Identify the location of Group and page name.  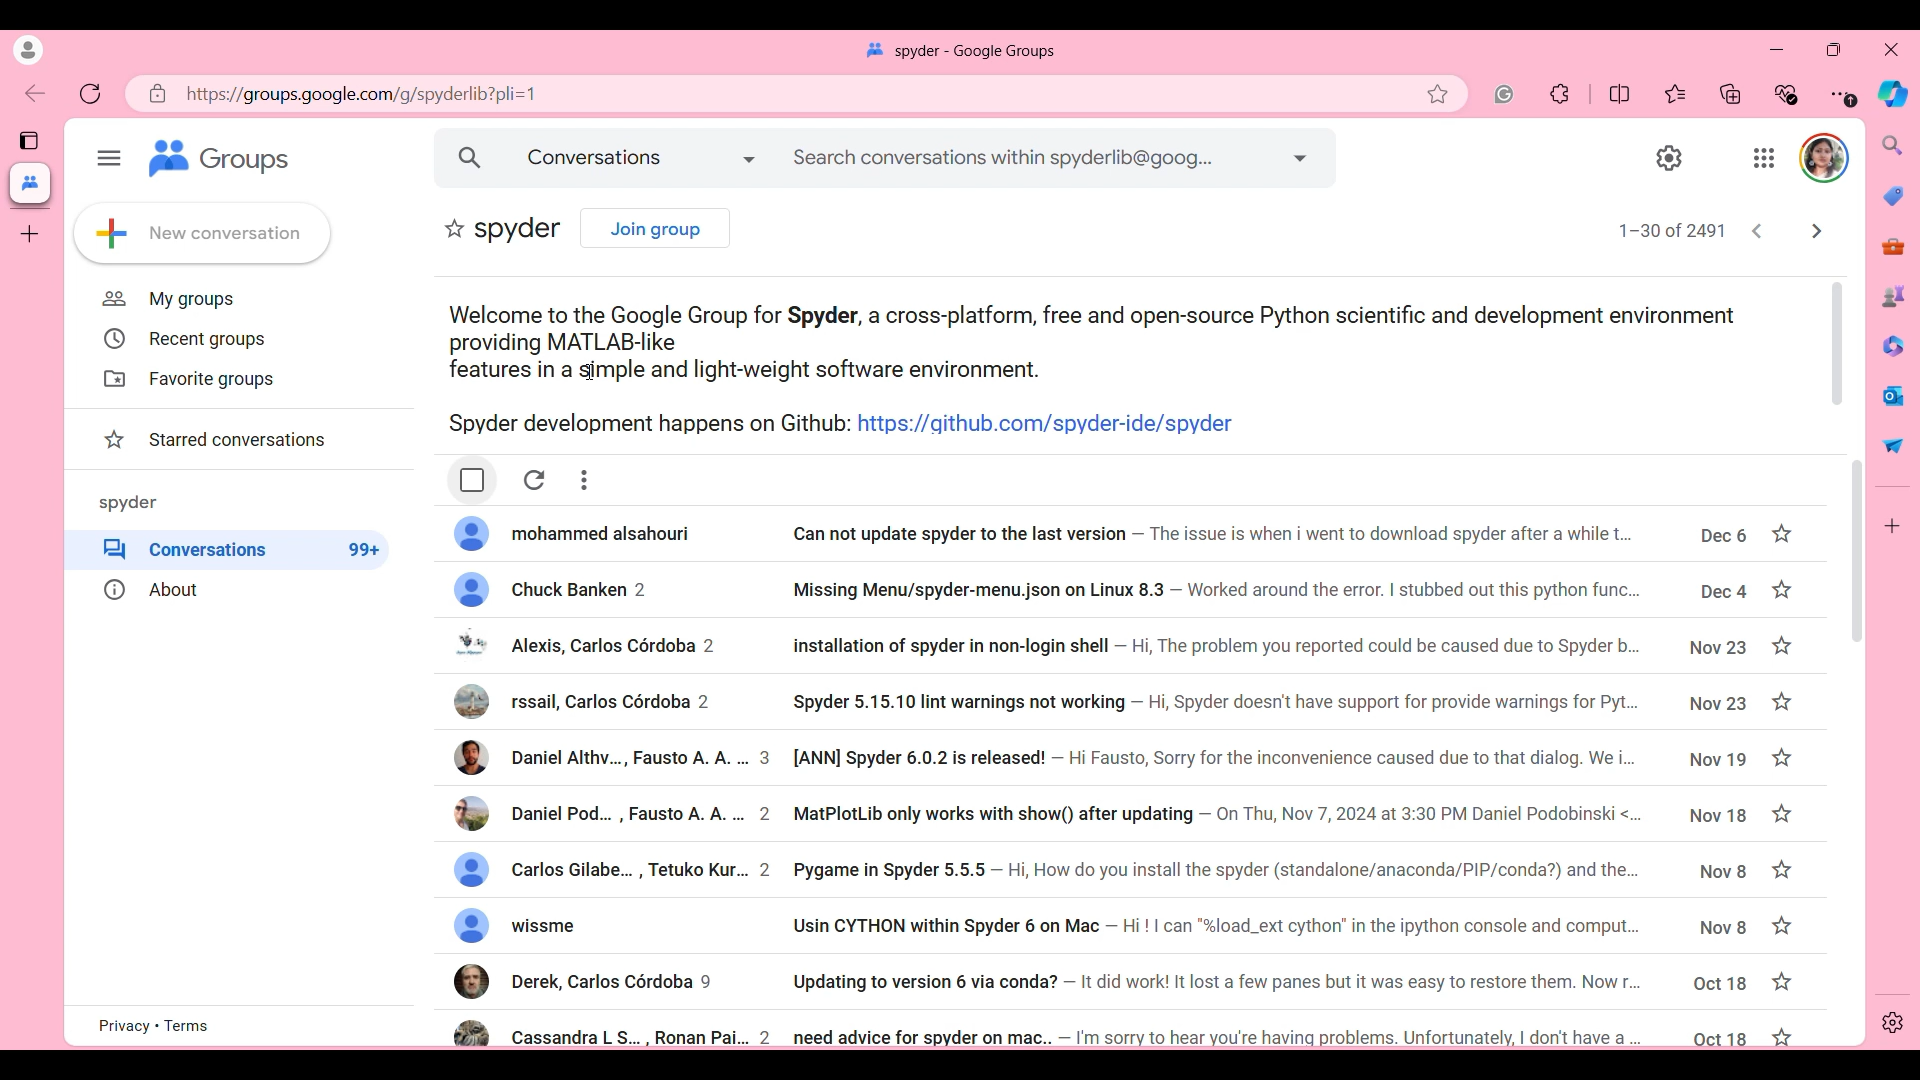
(960, 51).